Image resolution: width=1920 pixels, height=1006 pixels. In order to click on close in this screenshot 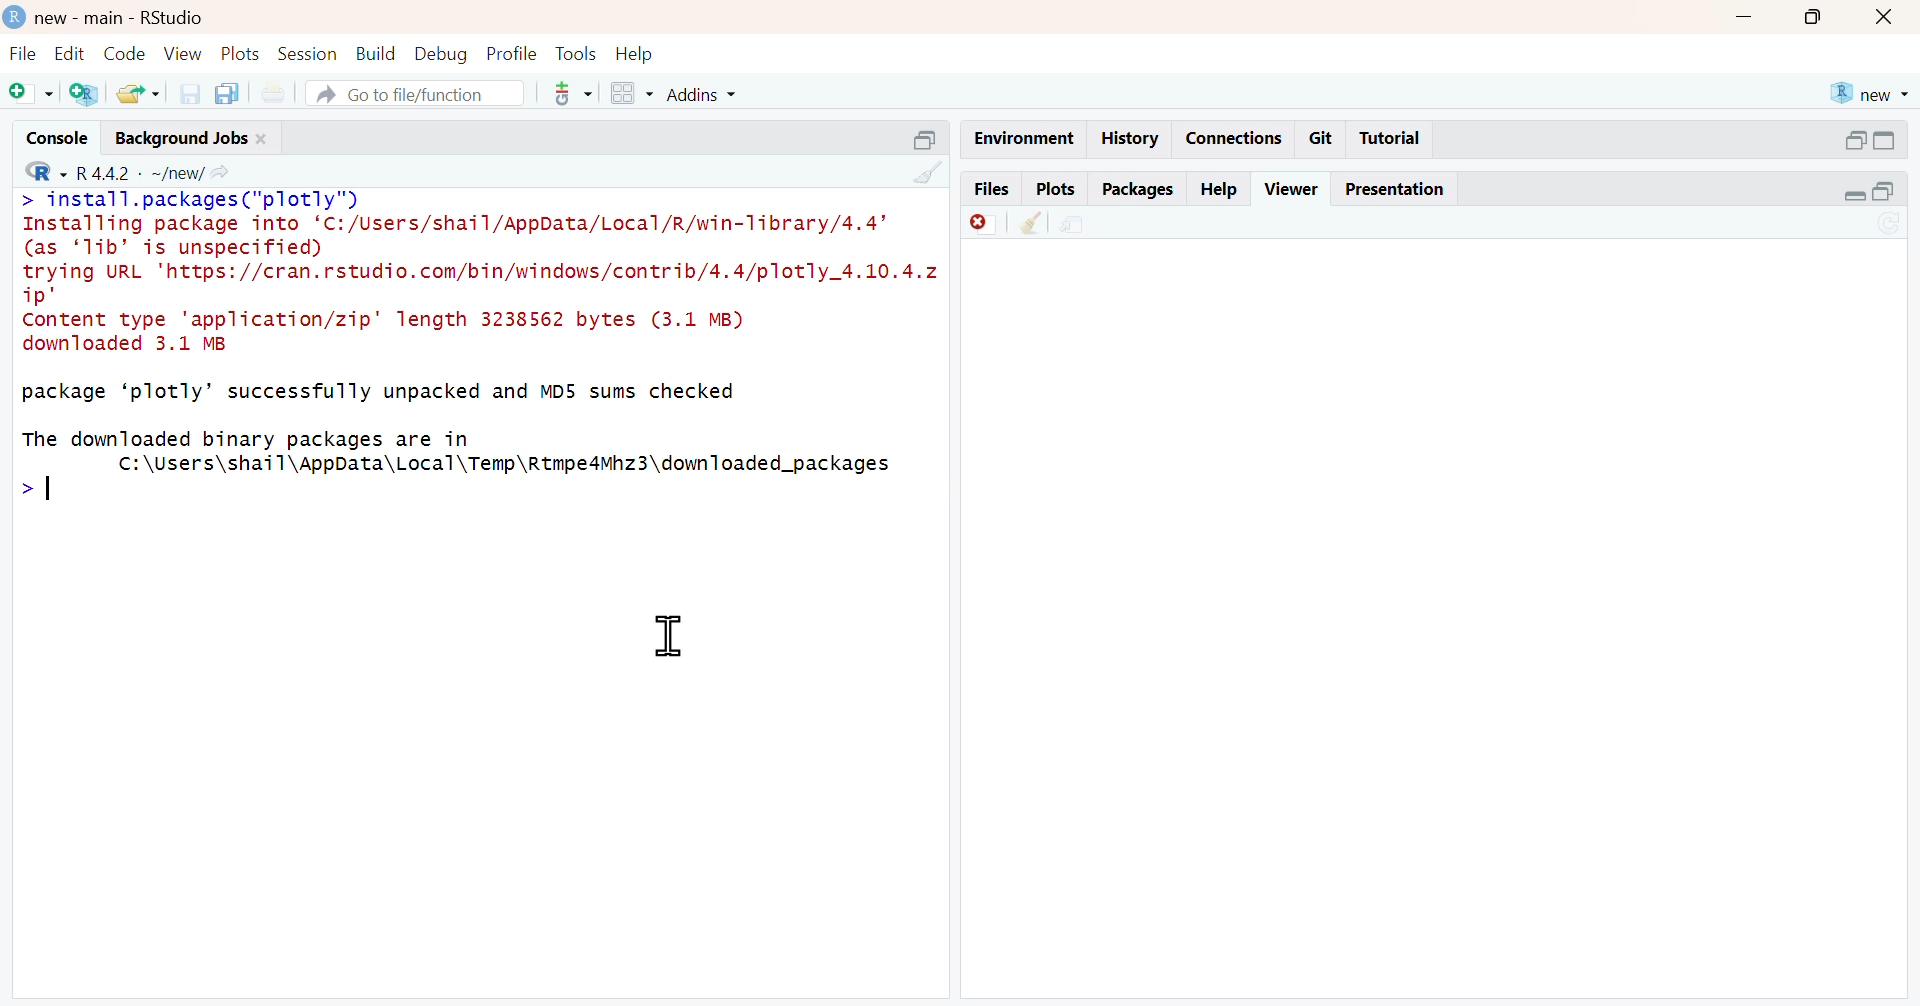, I will do `click(1889, 16)`.